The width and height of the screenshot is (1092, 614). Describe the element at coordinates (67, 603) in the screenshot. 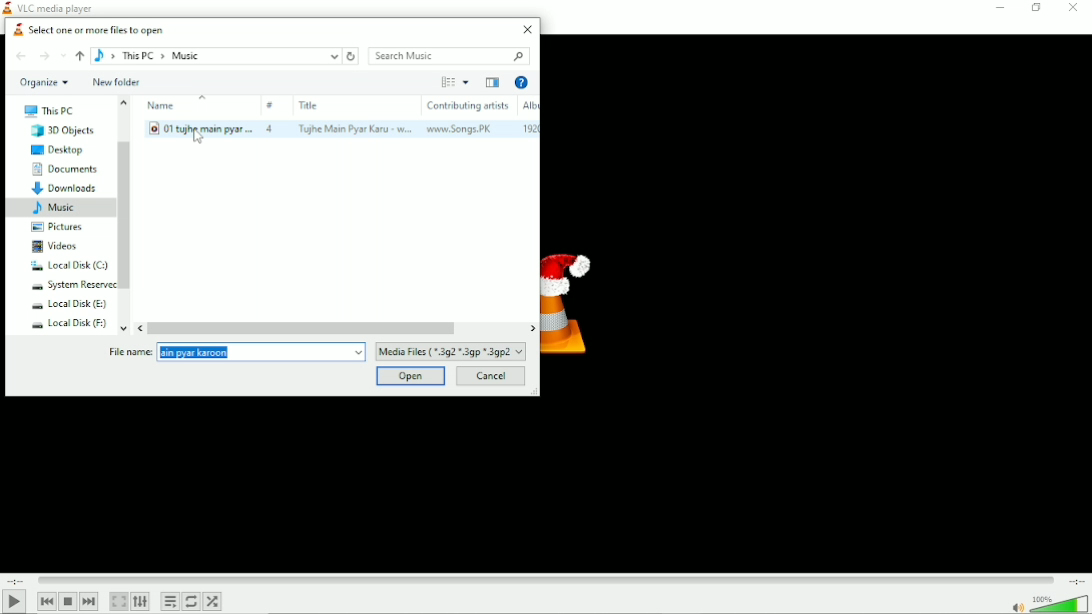

I see `Stop playback` at that location.